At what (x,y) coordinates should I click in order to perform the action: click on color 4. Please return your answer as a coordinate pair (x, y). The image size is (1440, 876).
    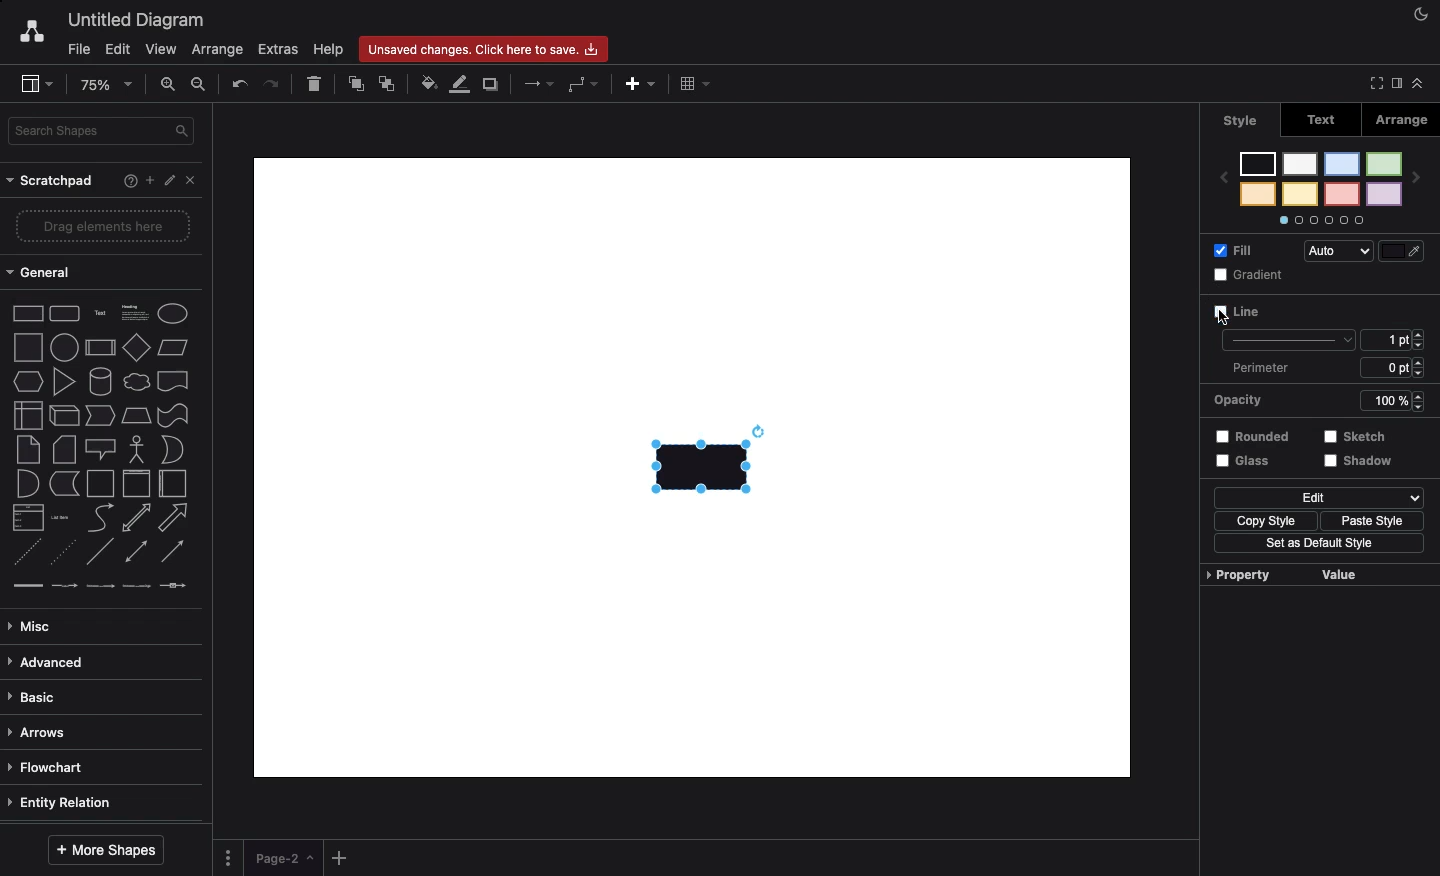
    Looking at the image, I should click on (1341, 195).